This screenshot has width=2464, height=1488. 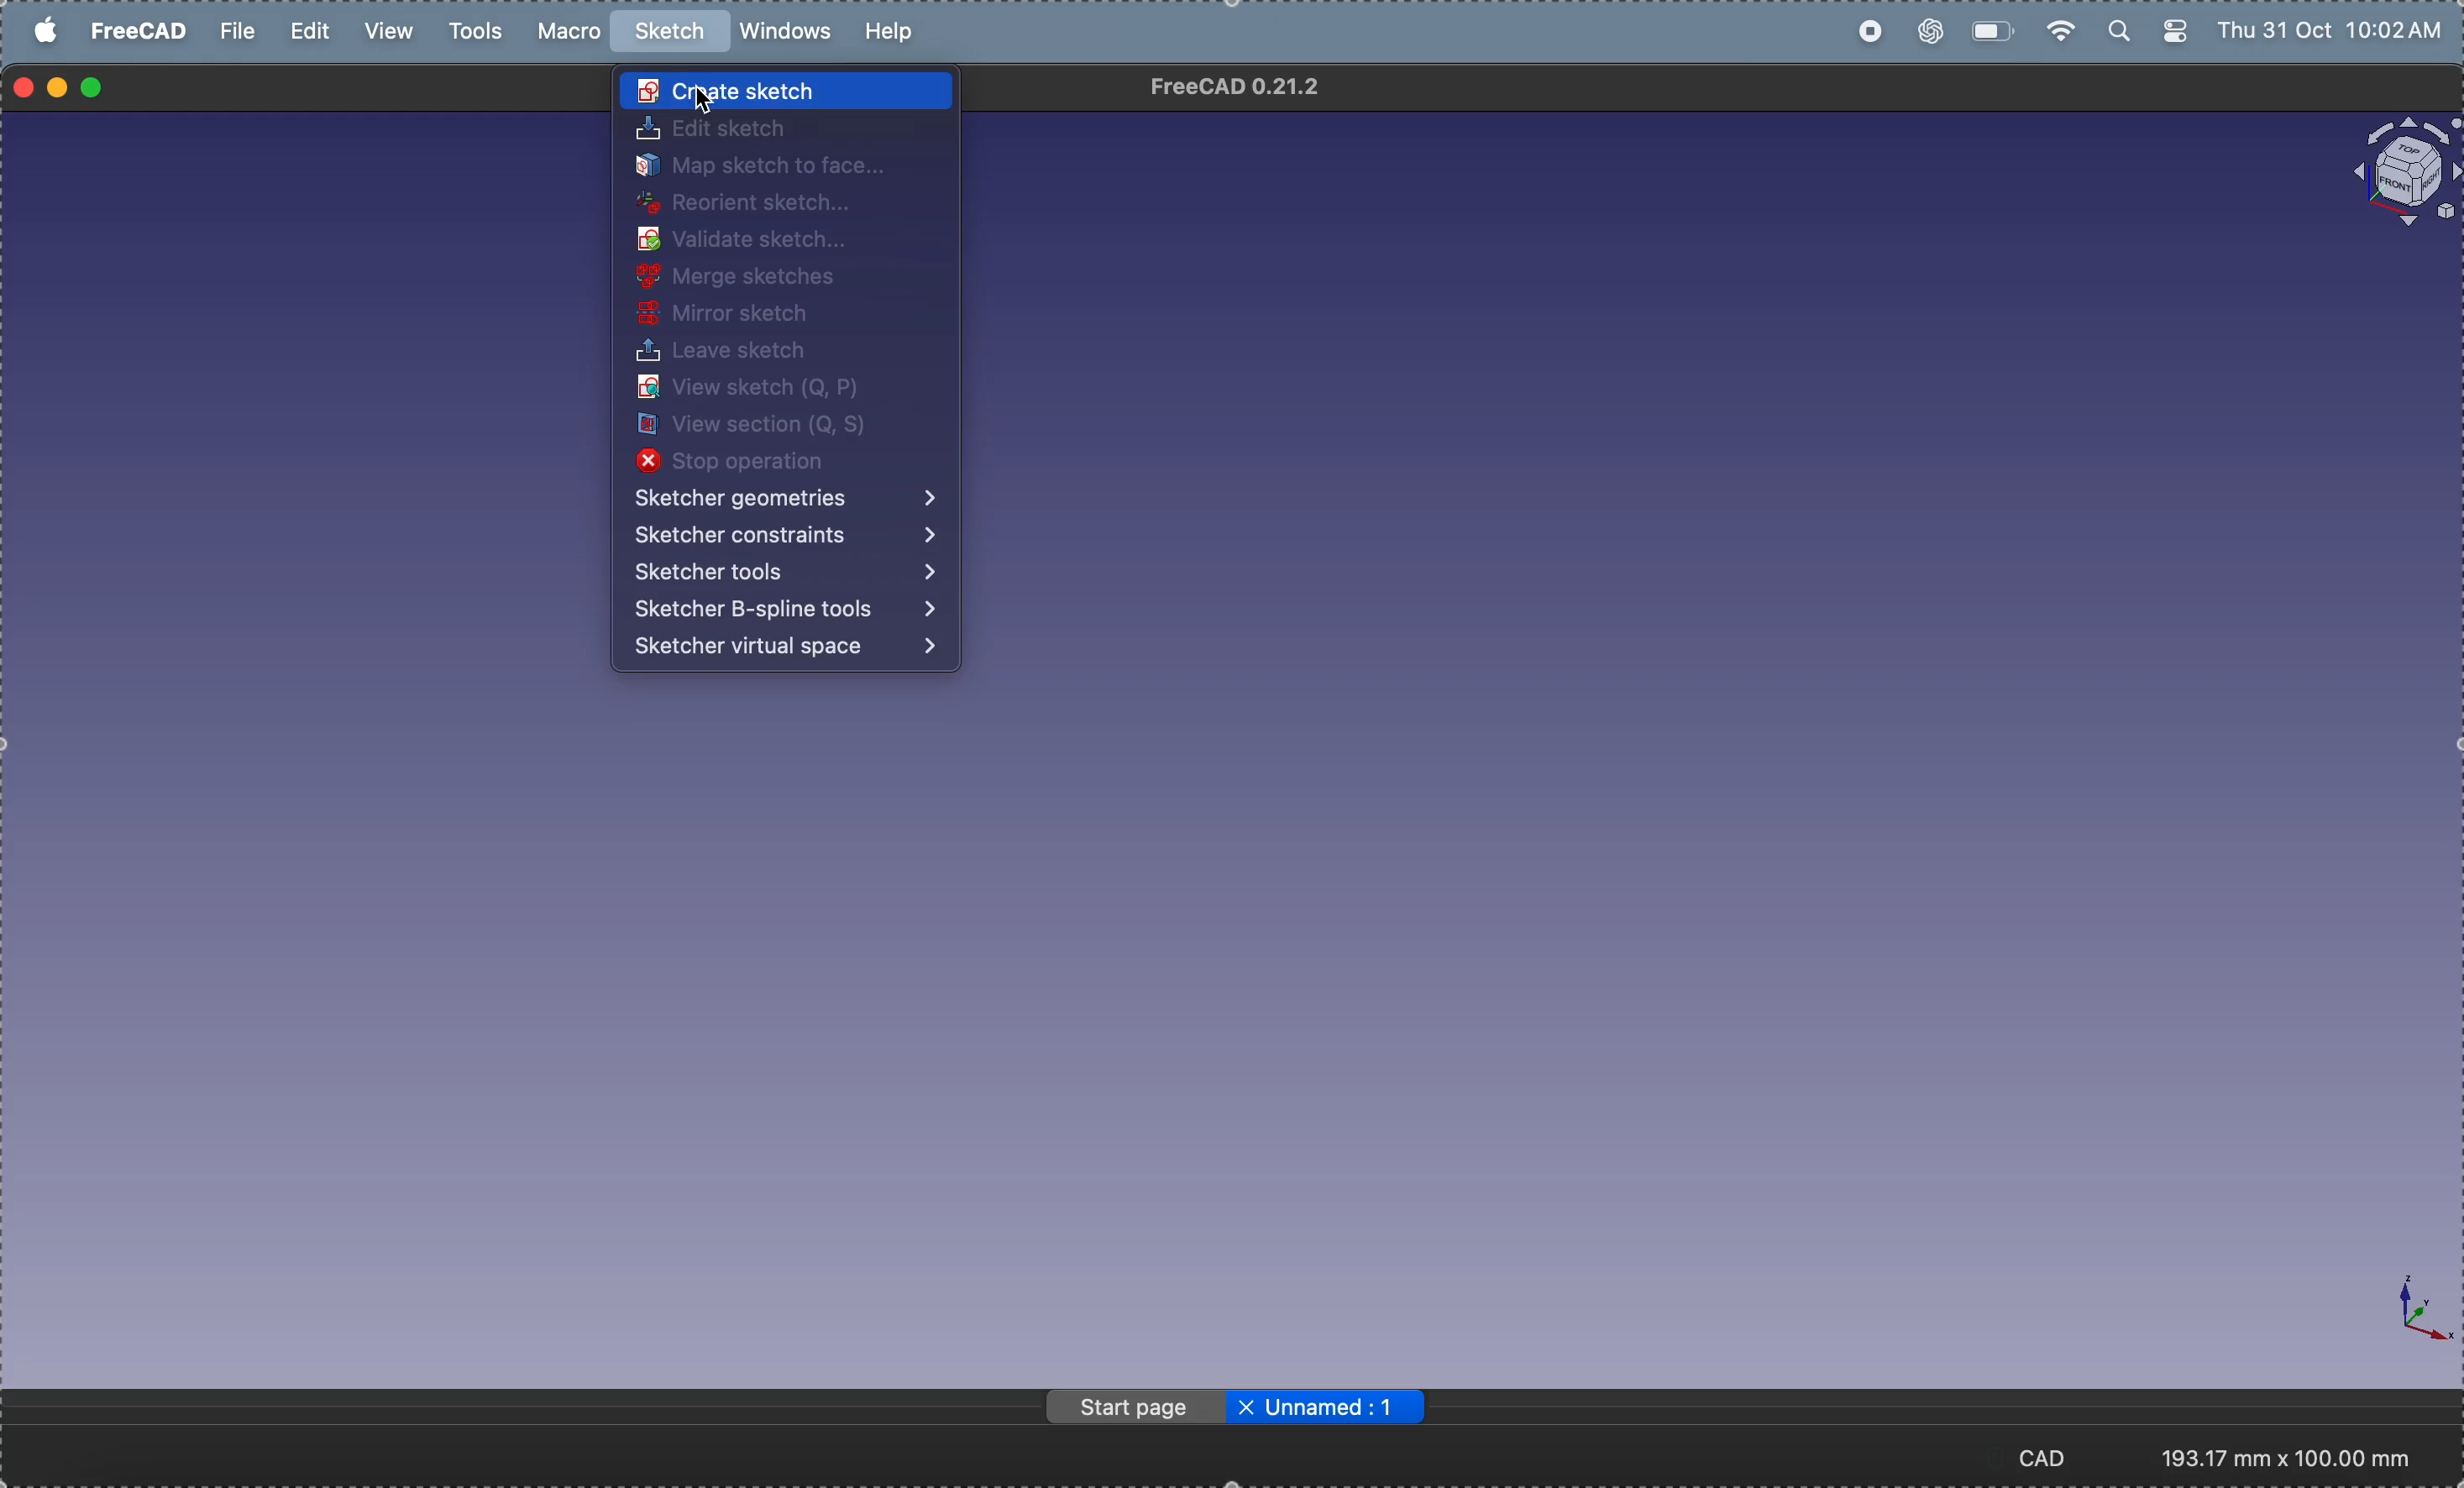 What do you see at coordinates (768, 464) in the screenshot?
I see `stop operation` at bounding box center [768, 464].